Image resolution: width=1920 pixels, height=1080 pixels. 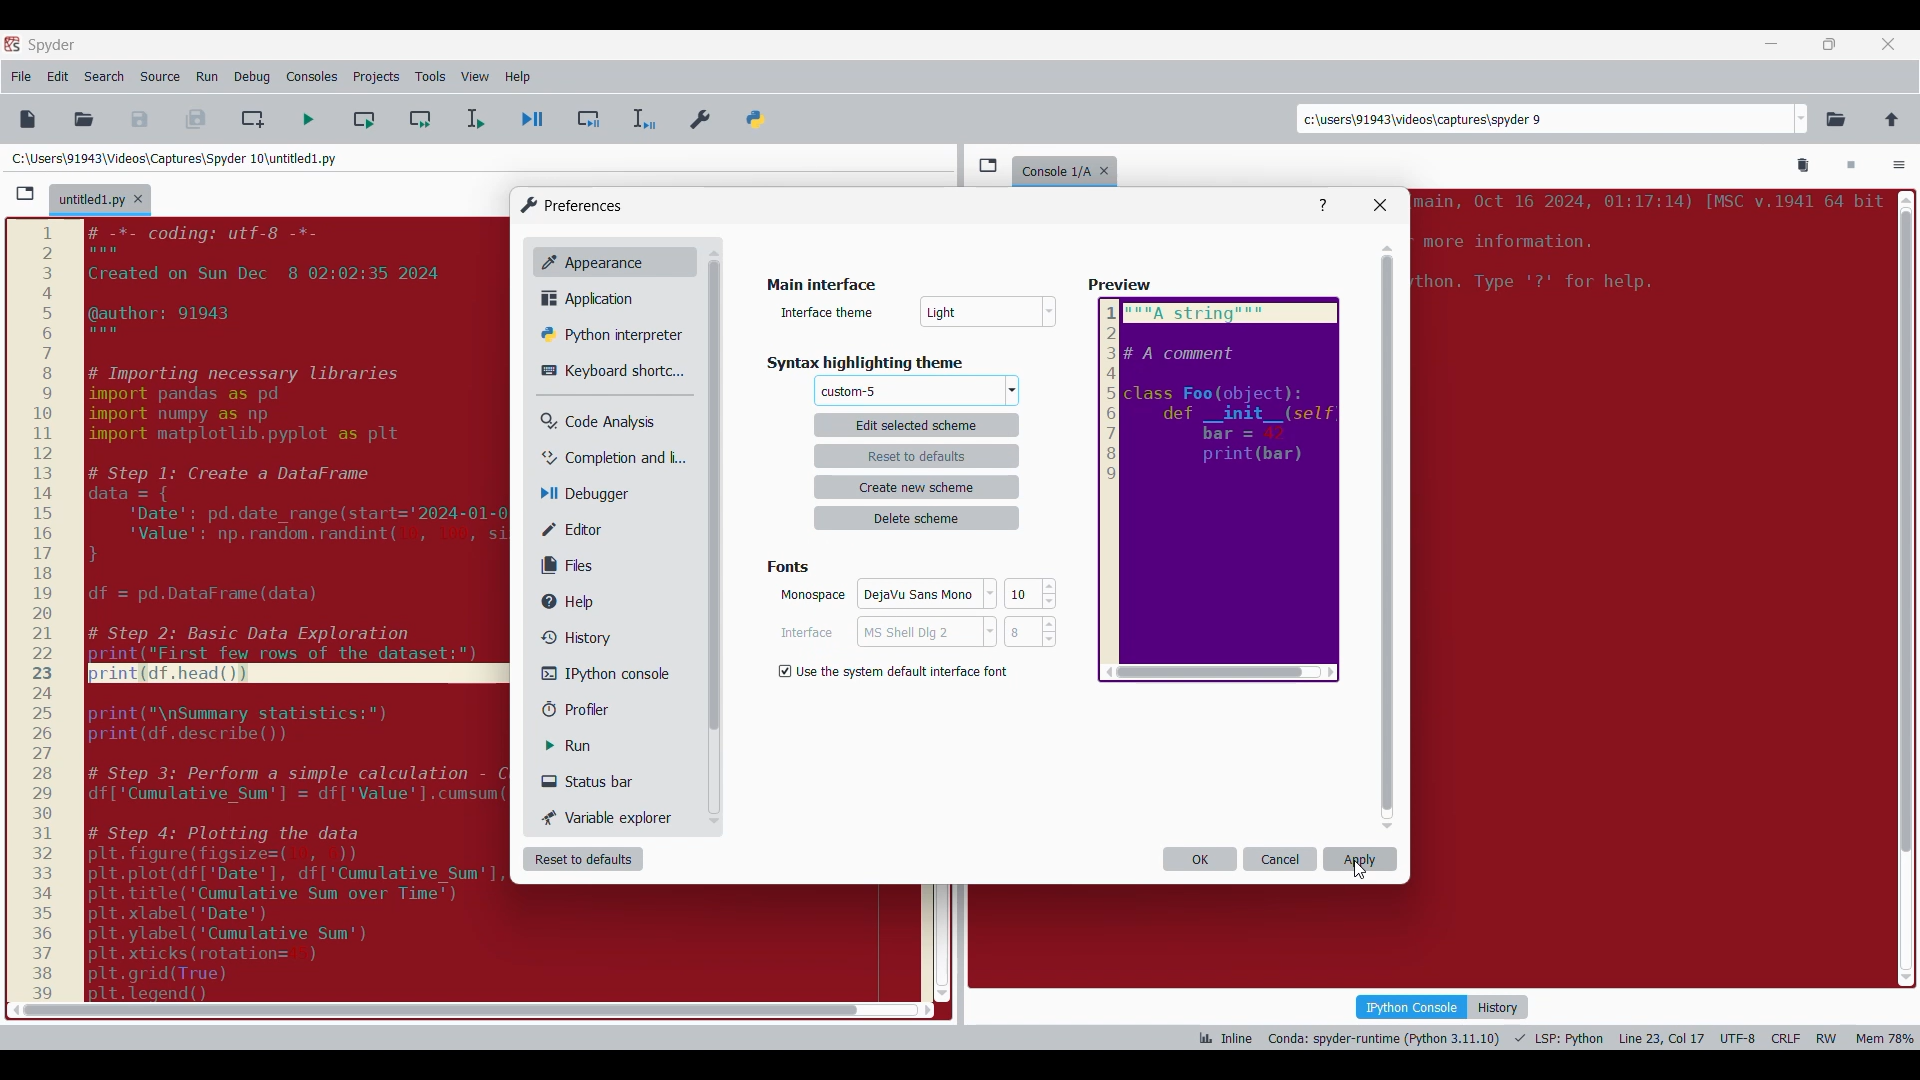 I want to click on Title of current window, so click(x=819, y=286).